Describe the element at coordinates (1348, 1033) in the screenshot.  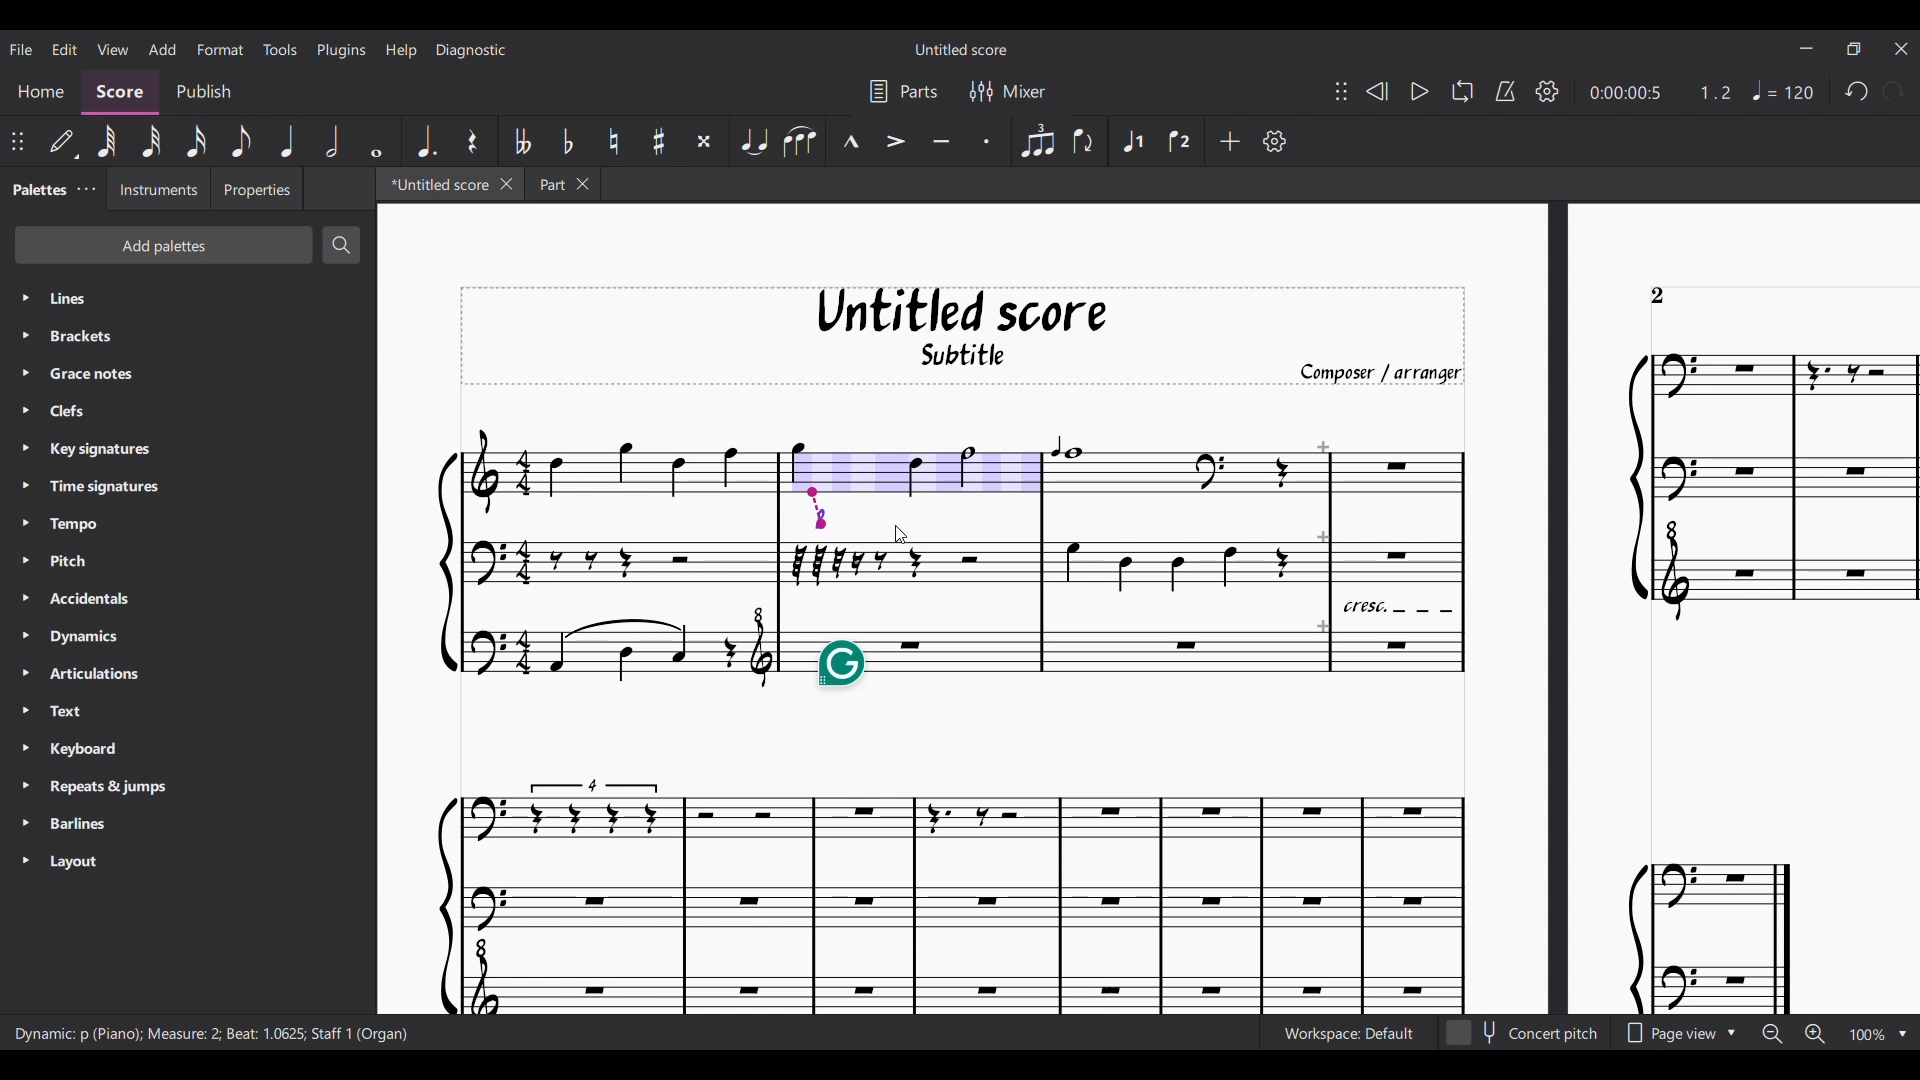
I see `Current workspace setting` at that location.